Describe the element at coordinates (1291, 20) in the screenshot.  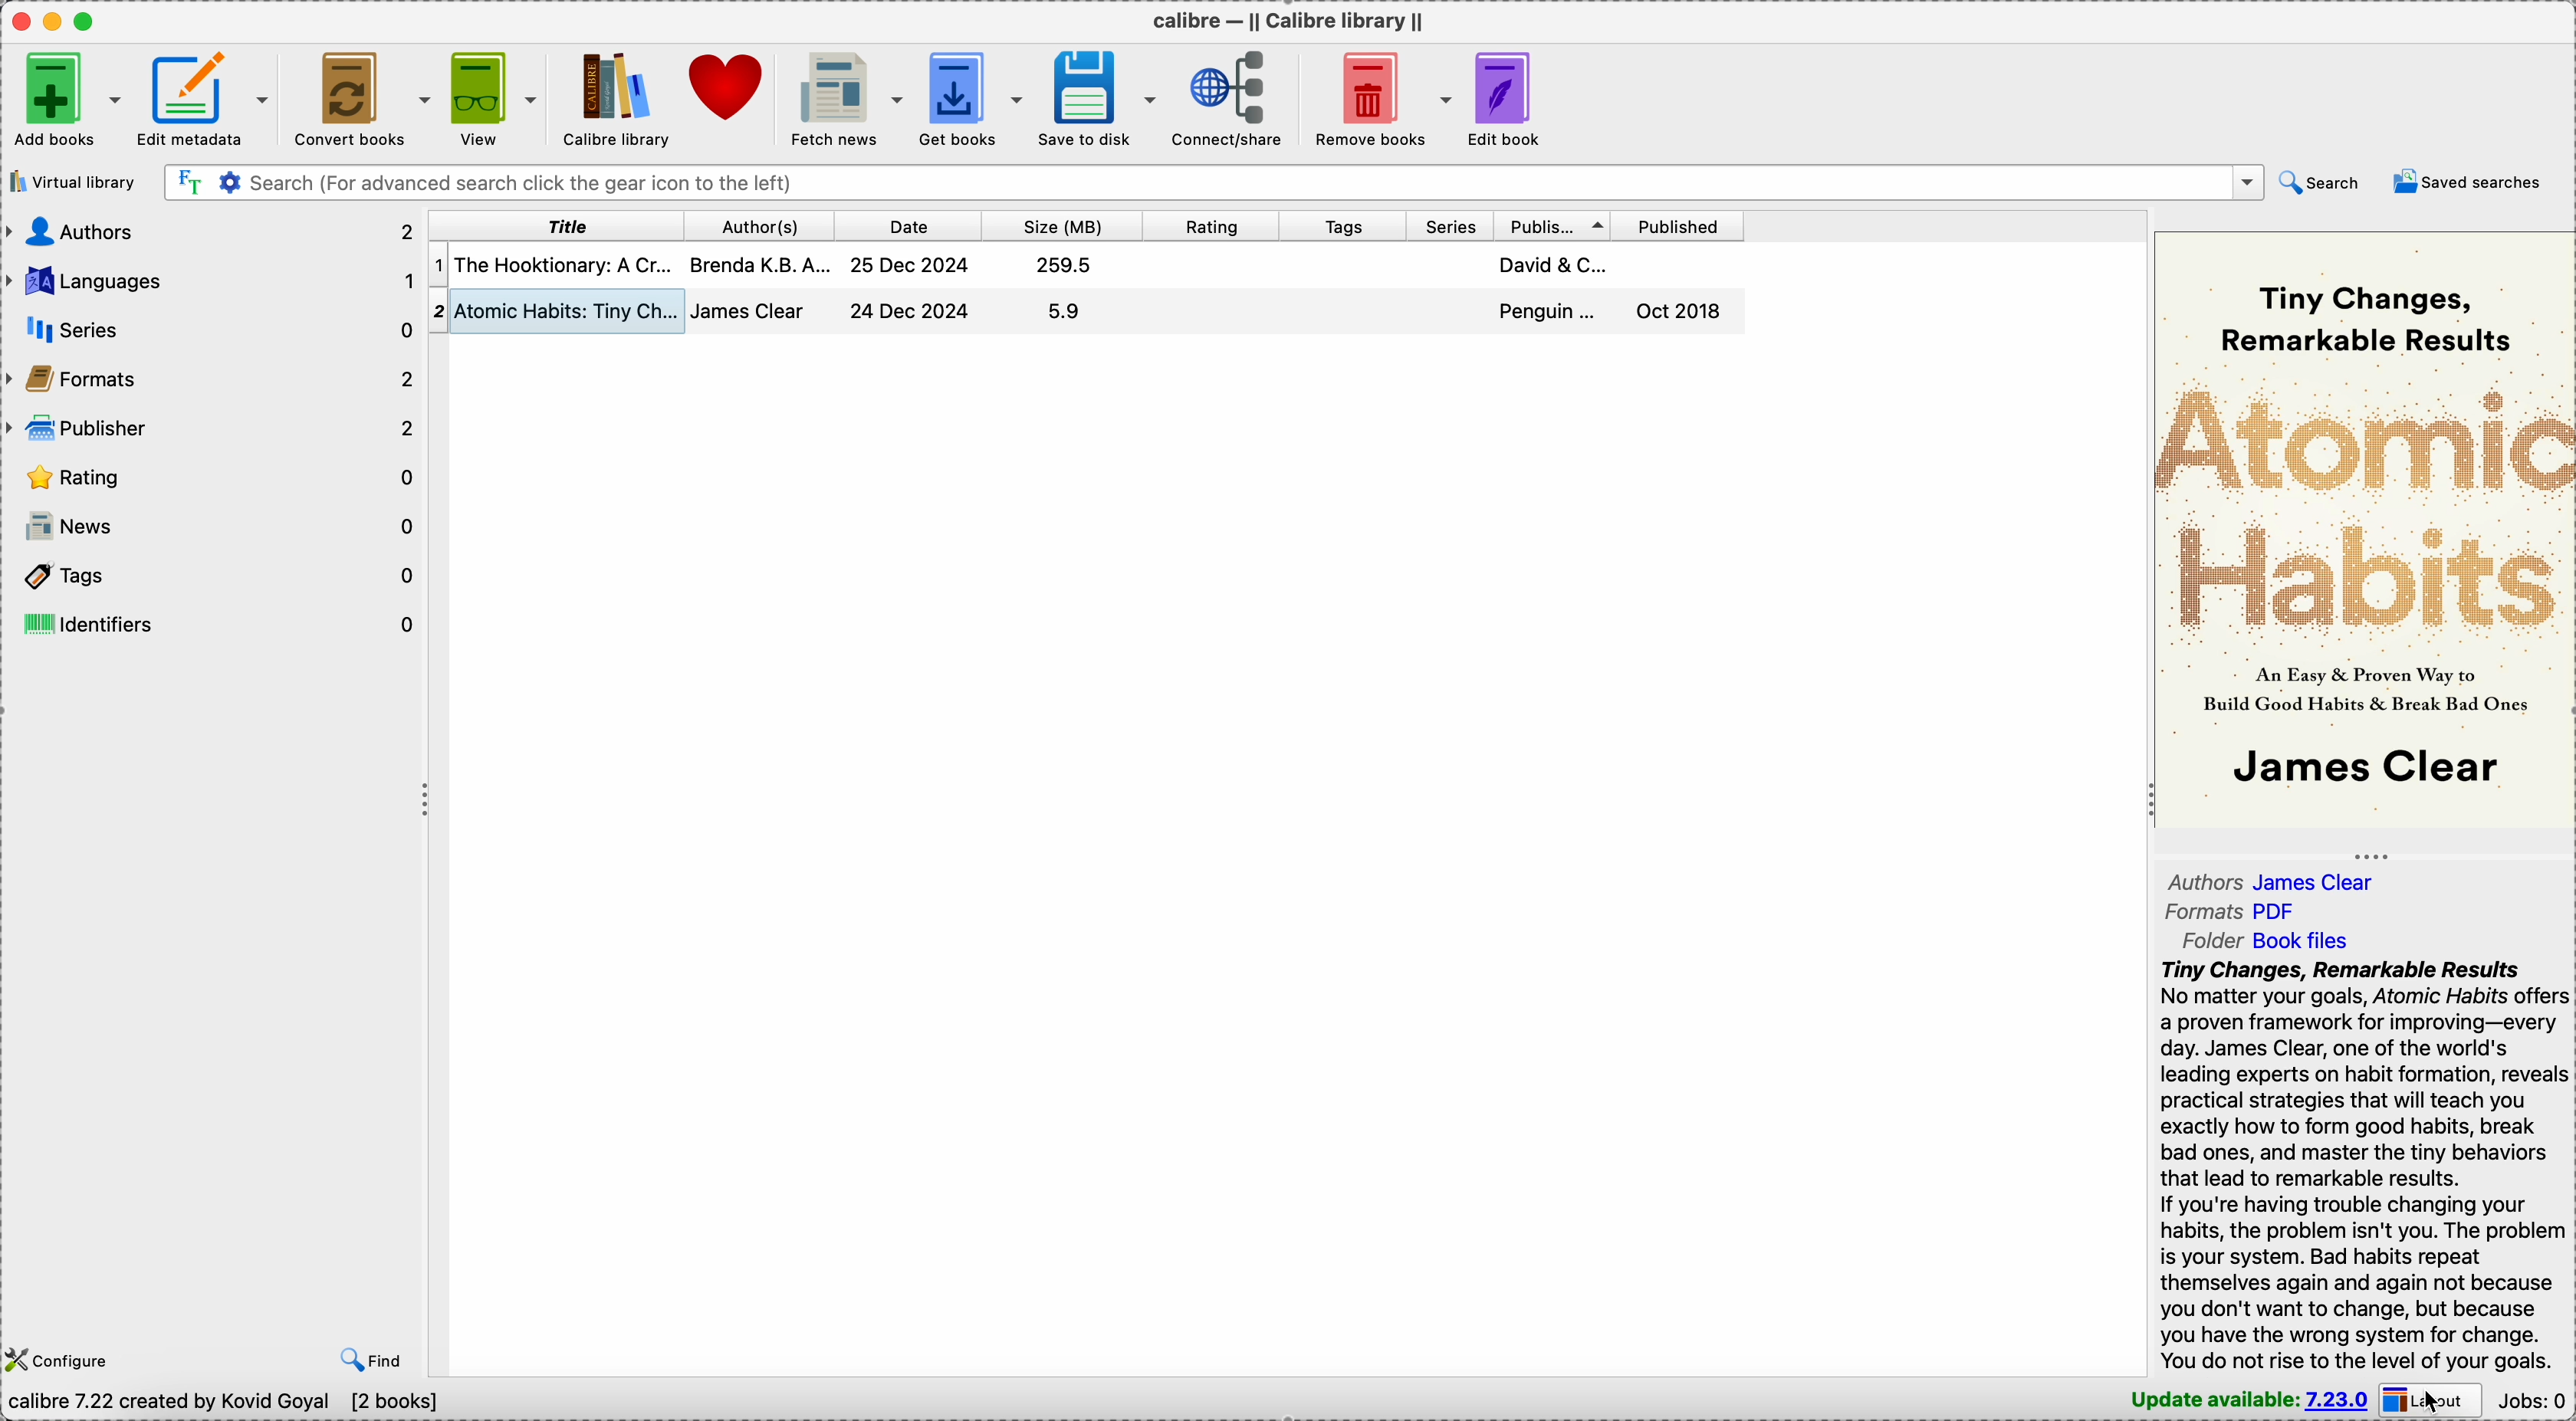
I see `Calibre - || calibre library ||` at that location.